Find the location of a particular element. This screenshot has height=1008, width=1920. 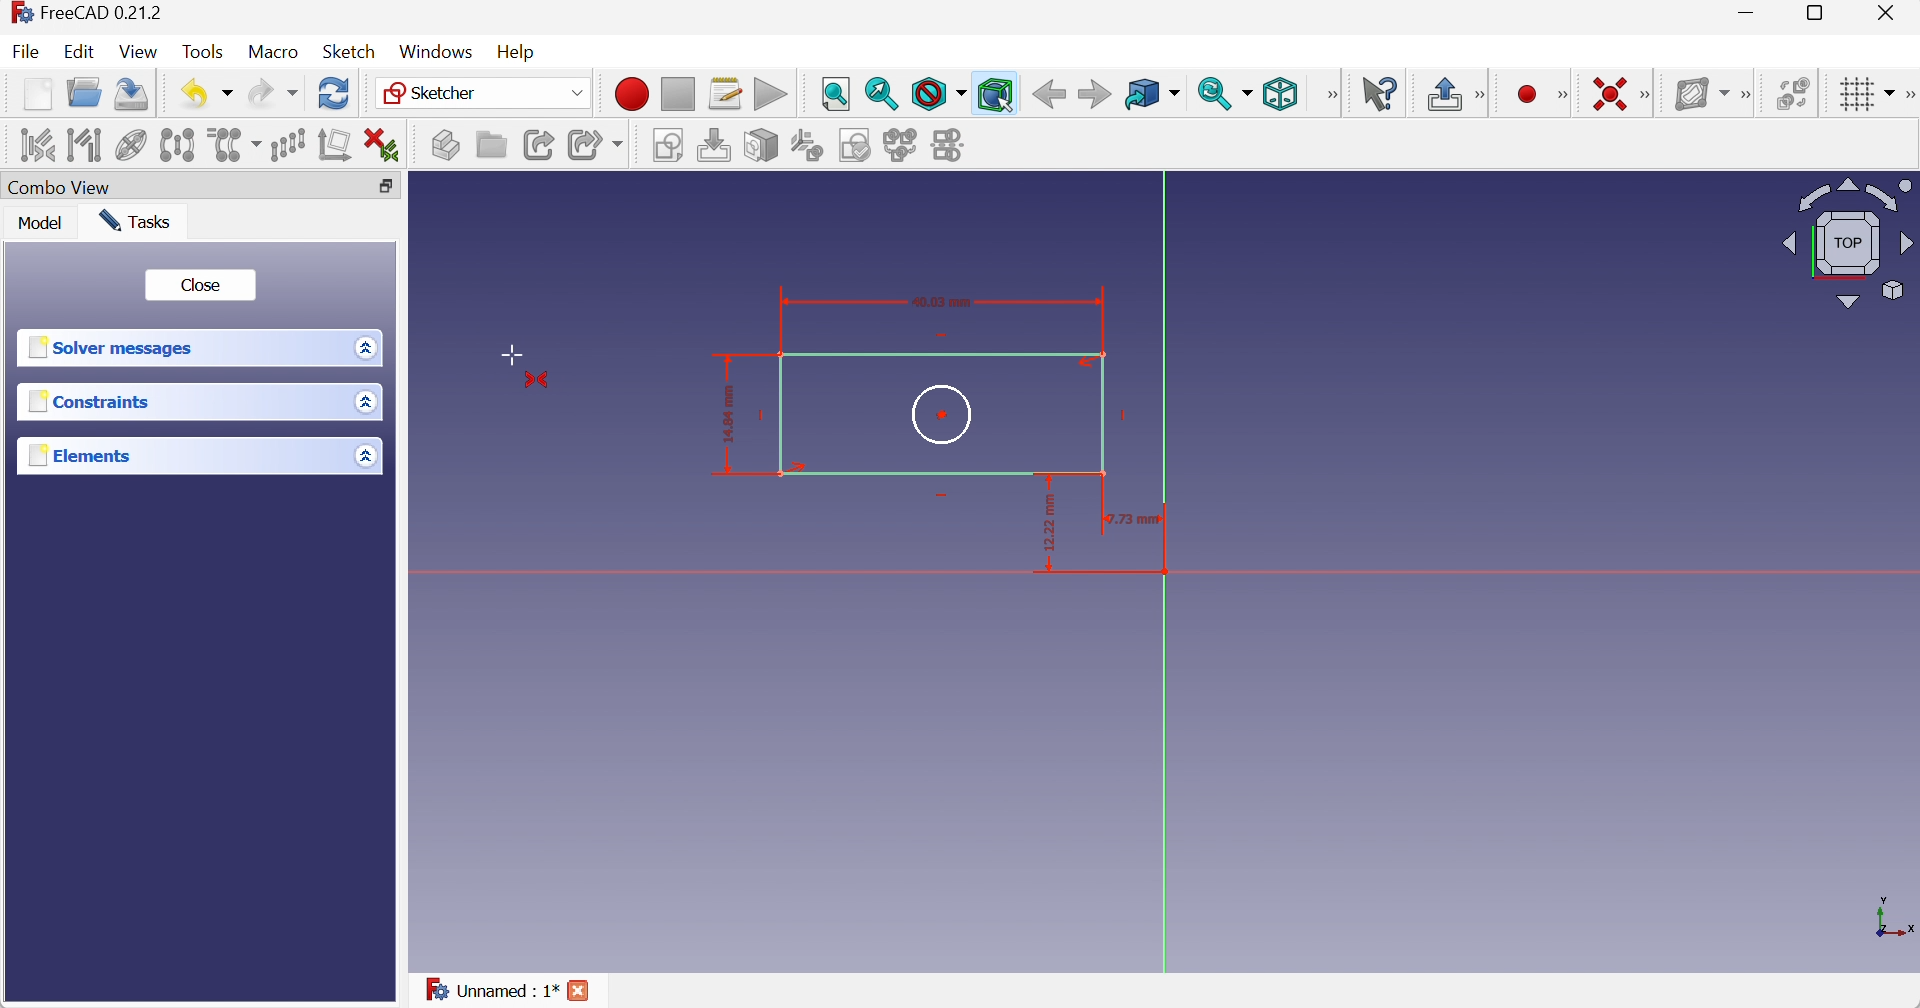

Close is located at coordinates (1887, 14).